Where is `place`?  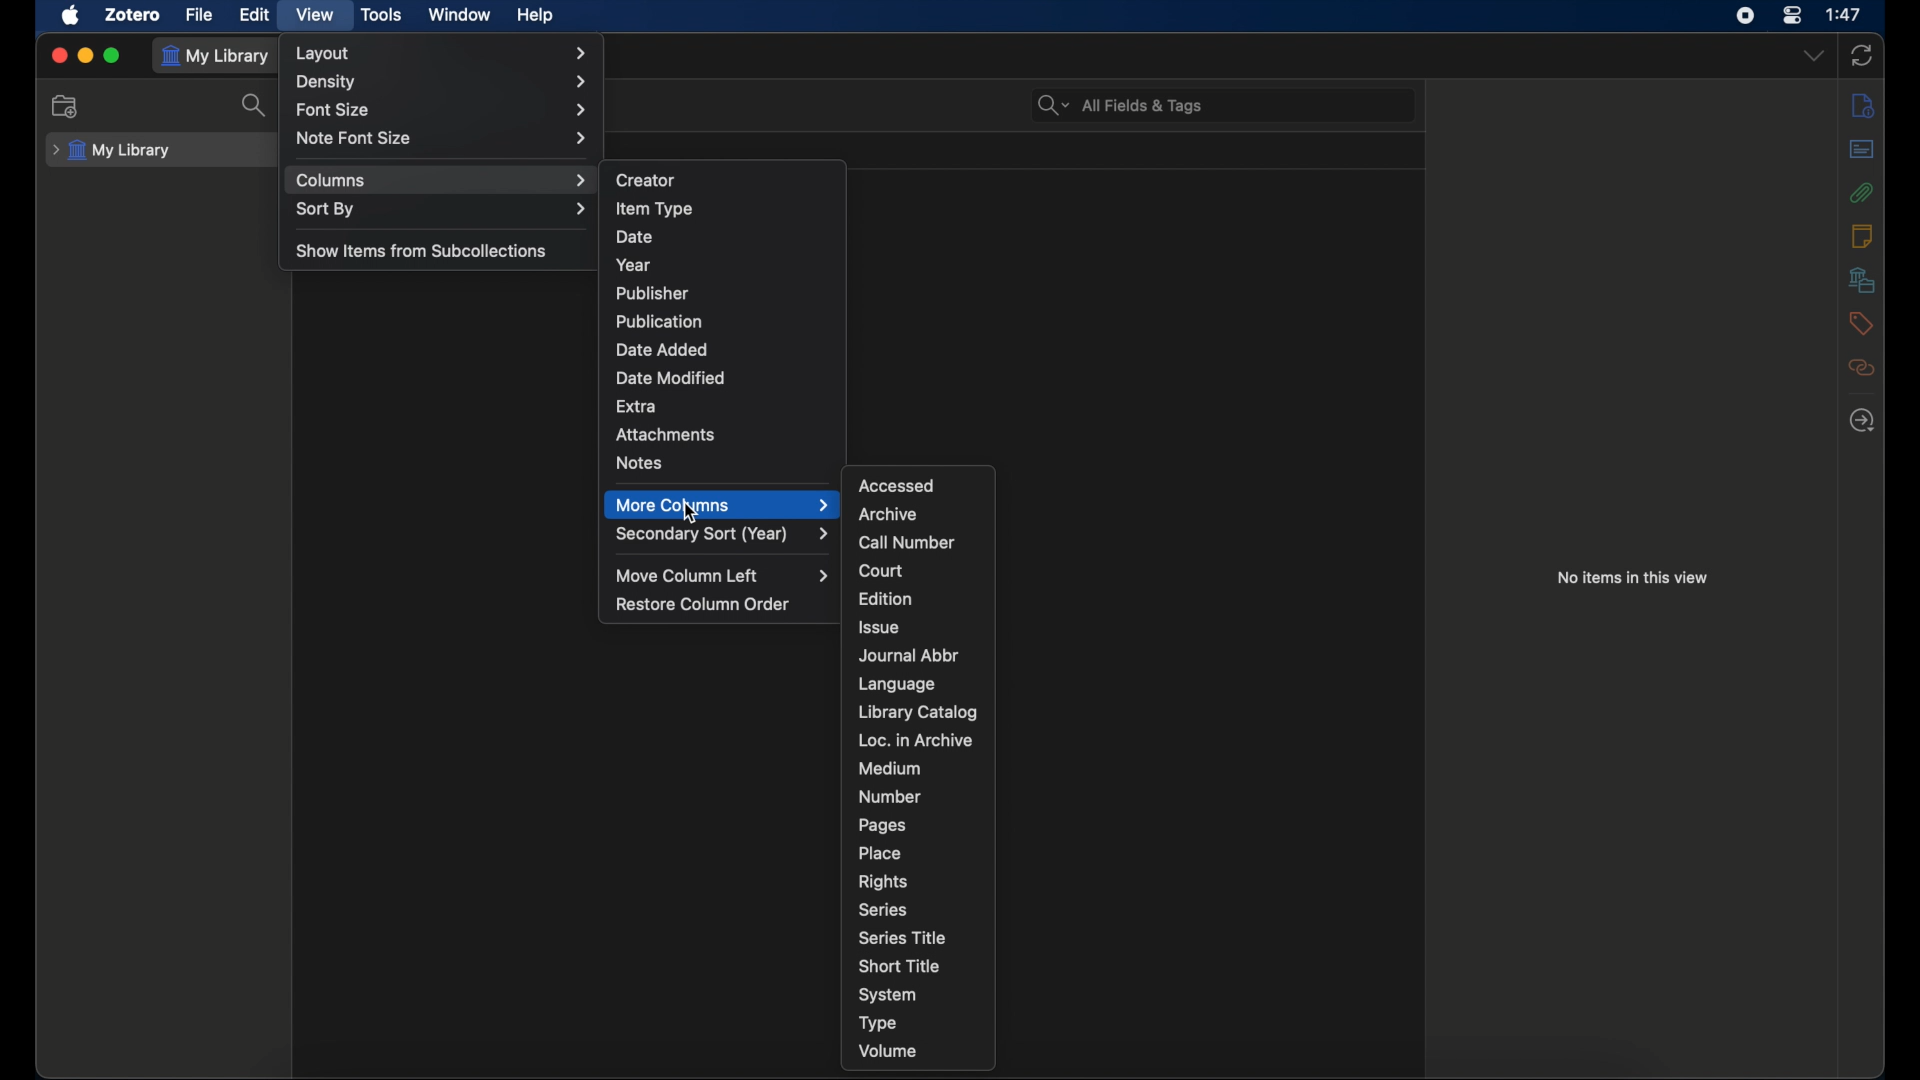 place is located at coordinates (881, 853).